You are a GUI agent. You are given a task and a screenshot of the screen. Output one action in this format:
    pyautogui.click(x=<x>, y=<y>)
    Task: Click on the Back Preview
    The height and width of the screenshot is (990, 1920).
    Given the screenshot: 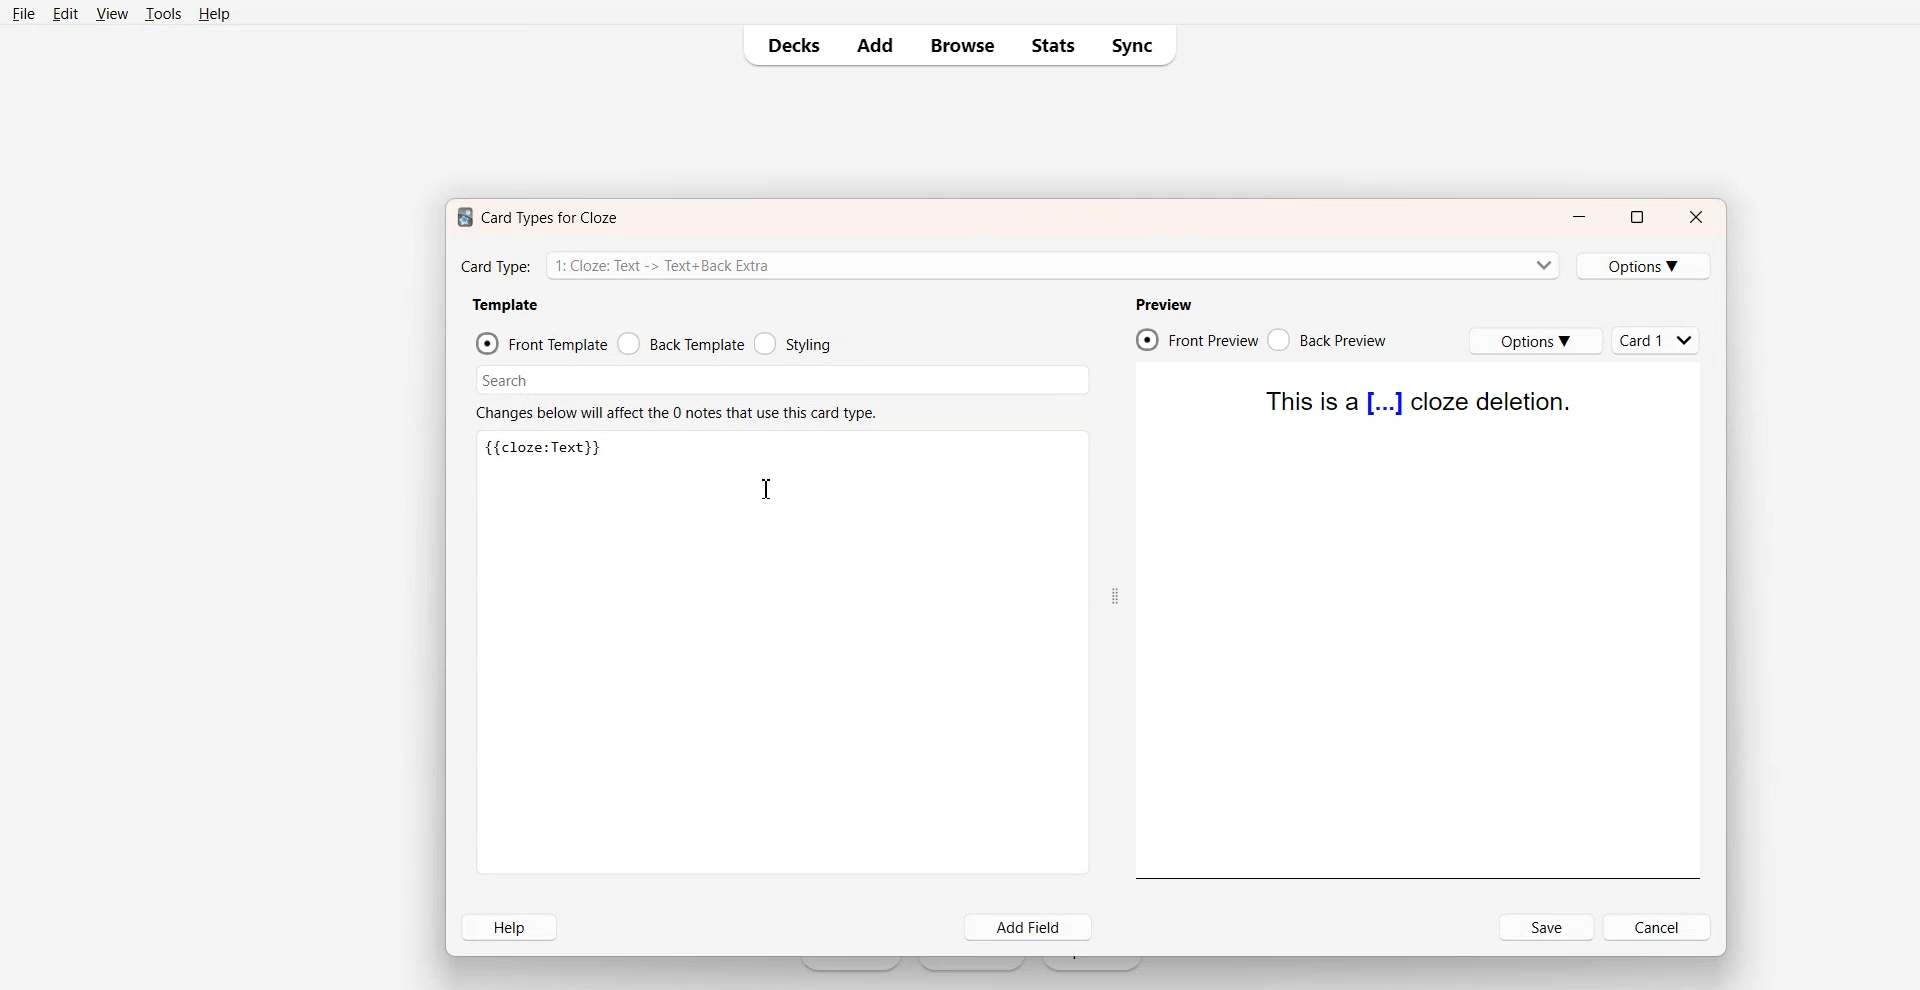 What is the action you would take?
    pyautogui.click(x=1330, y=340)
    